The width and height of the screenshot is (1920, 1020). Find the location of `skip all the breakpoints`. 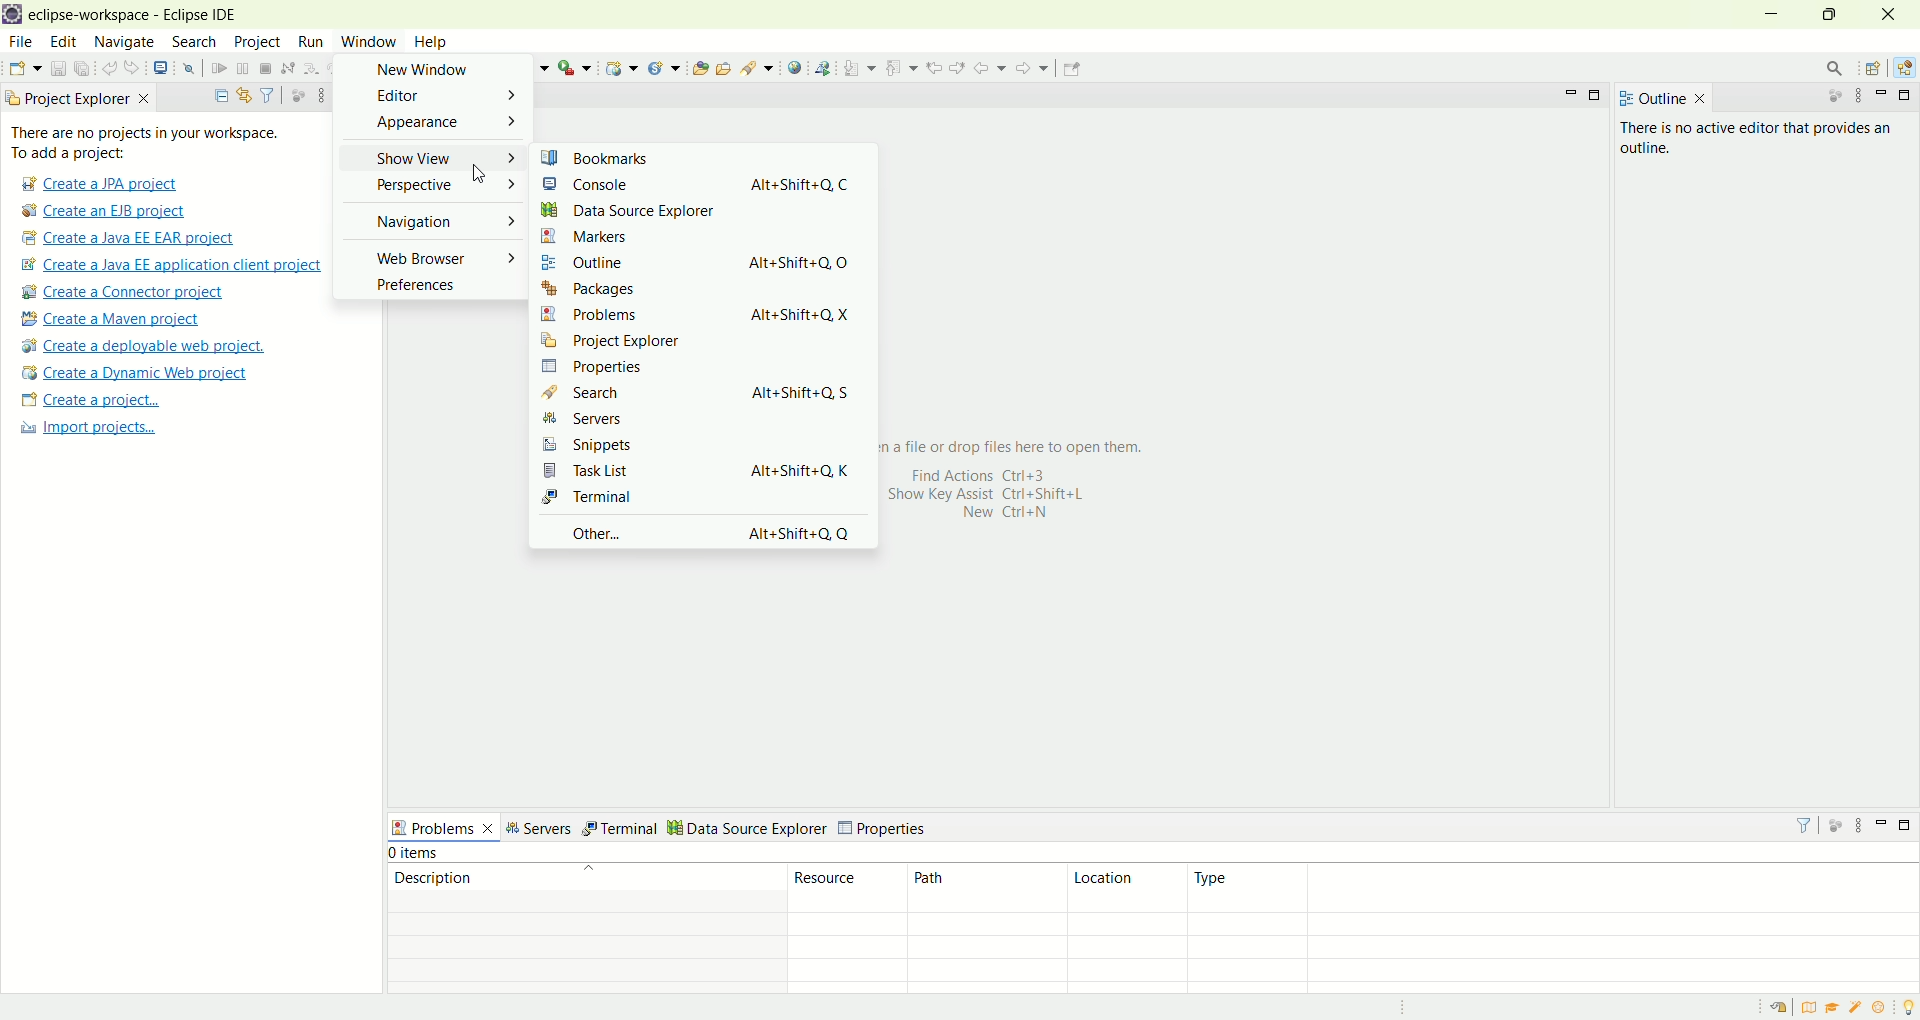

skip all the breakpoints is located at coordinates (188, 69).